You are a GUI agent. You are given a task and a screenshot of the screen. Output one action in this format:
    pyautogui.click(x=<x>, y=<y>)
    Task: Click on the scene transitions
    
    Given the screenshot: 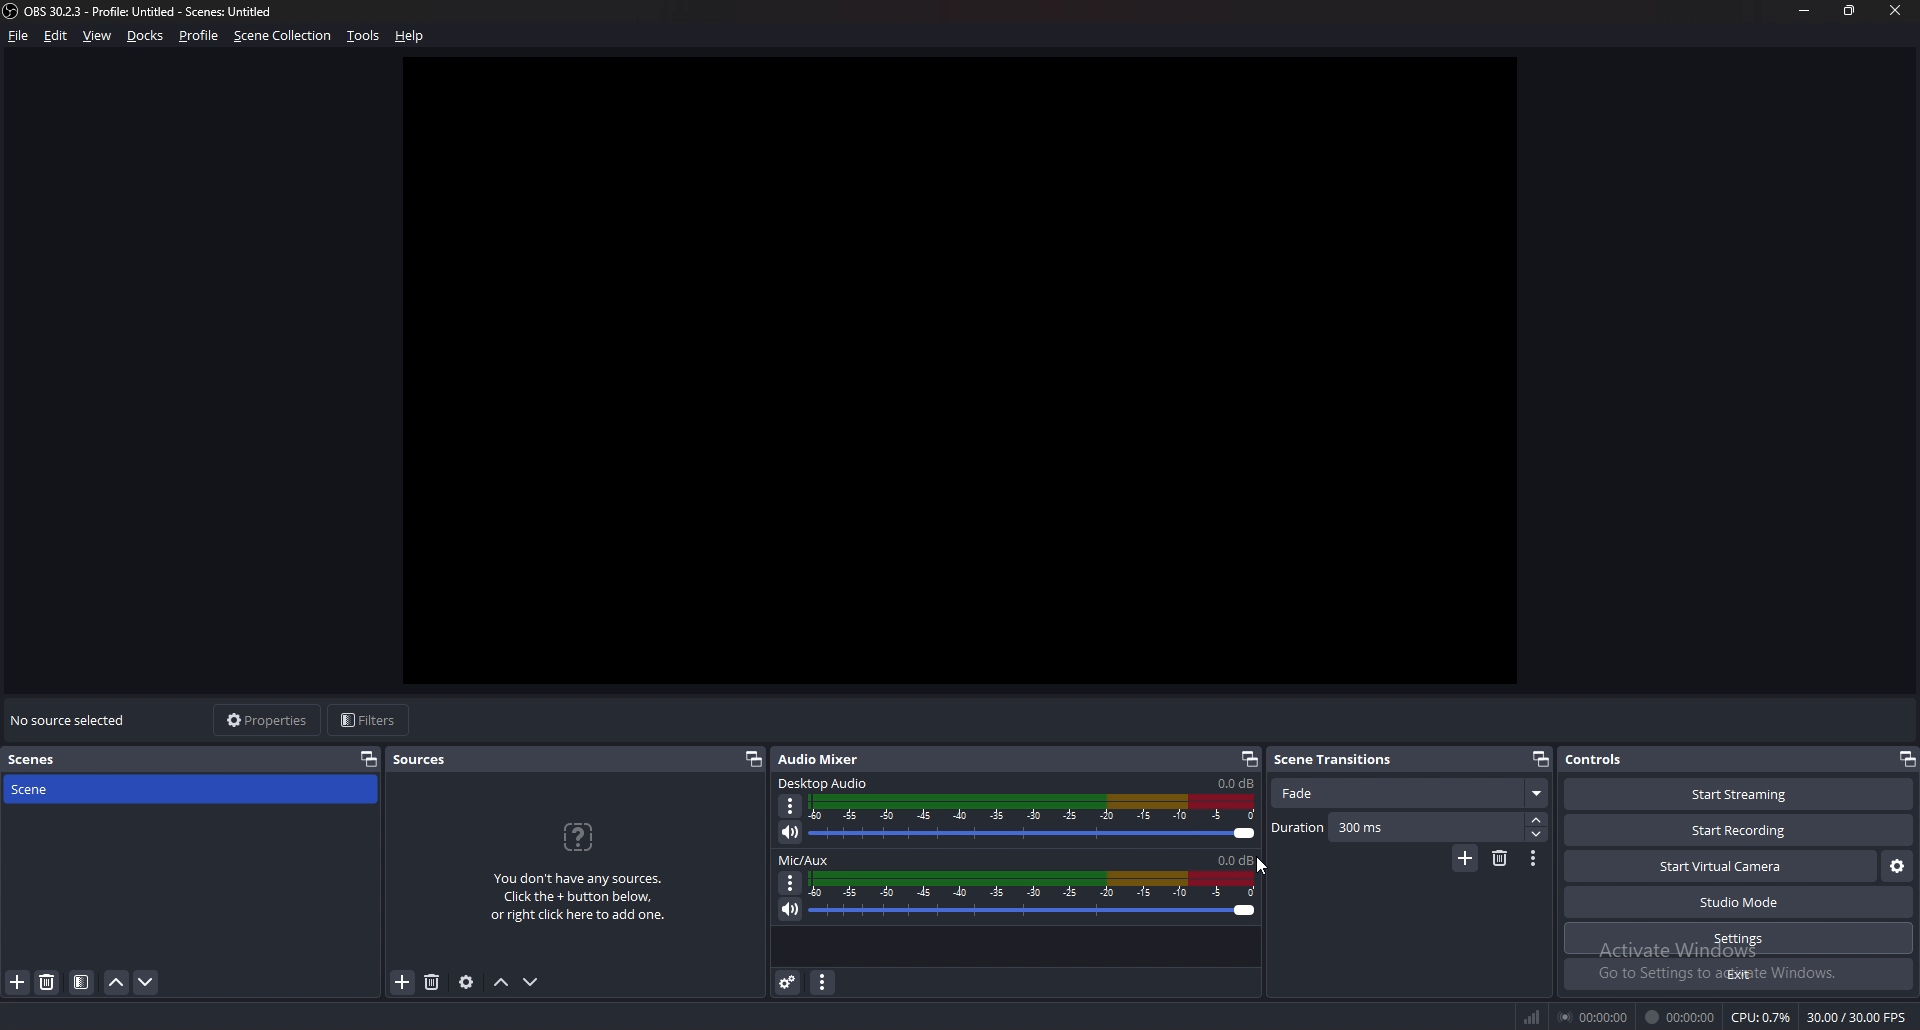 What is the action you would take?
    pyautogui.click(x=1342, y=761)
    